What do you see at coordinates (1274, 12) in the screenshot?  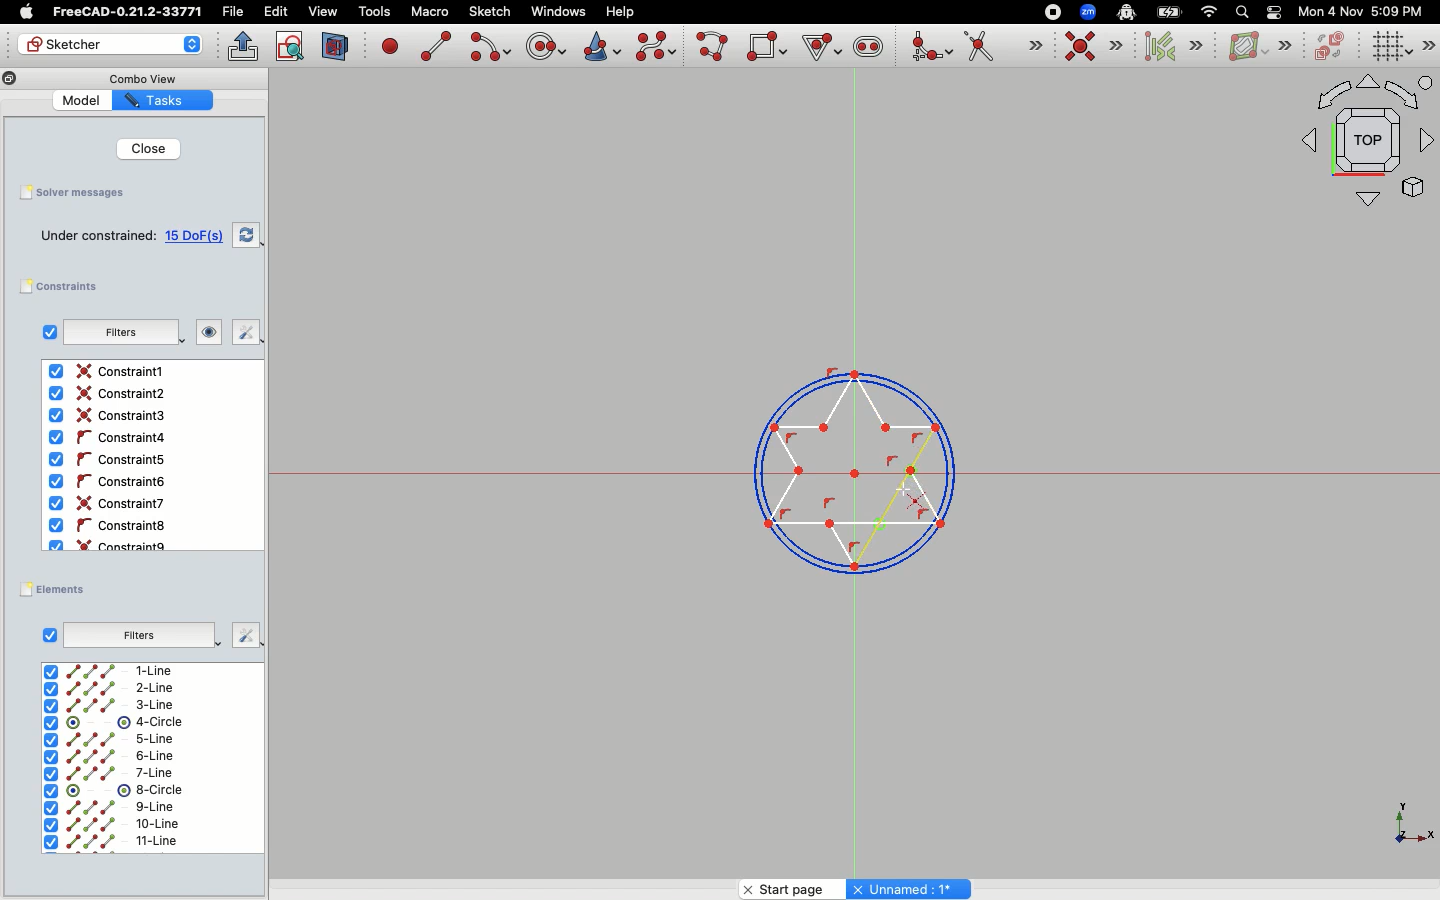 I see `Toggle` at bounding box center [1274, 12].